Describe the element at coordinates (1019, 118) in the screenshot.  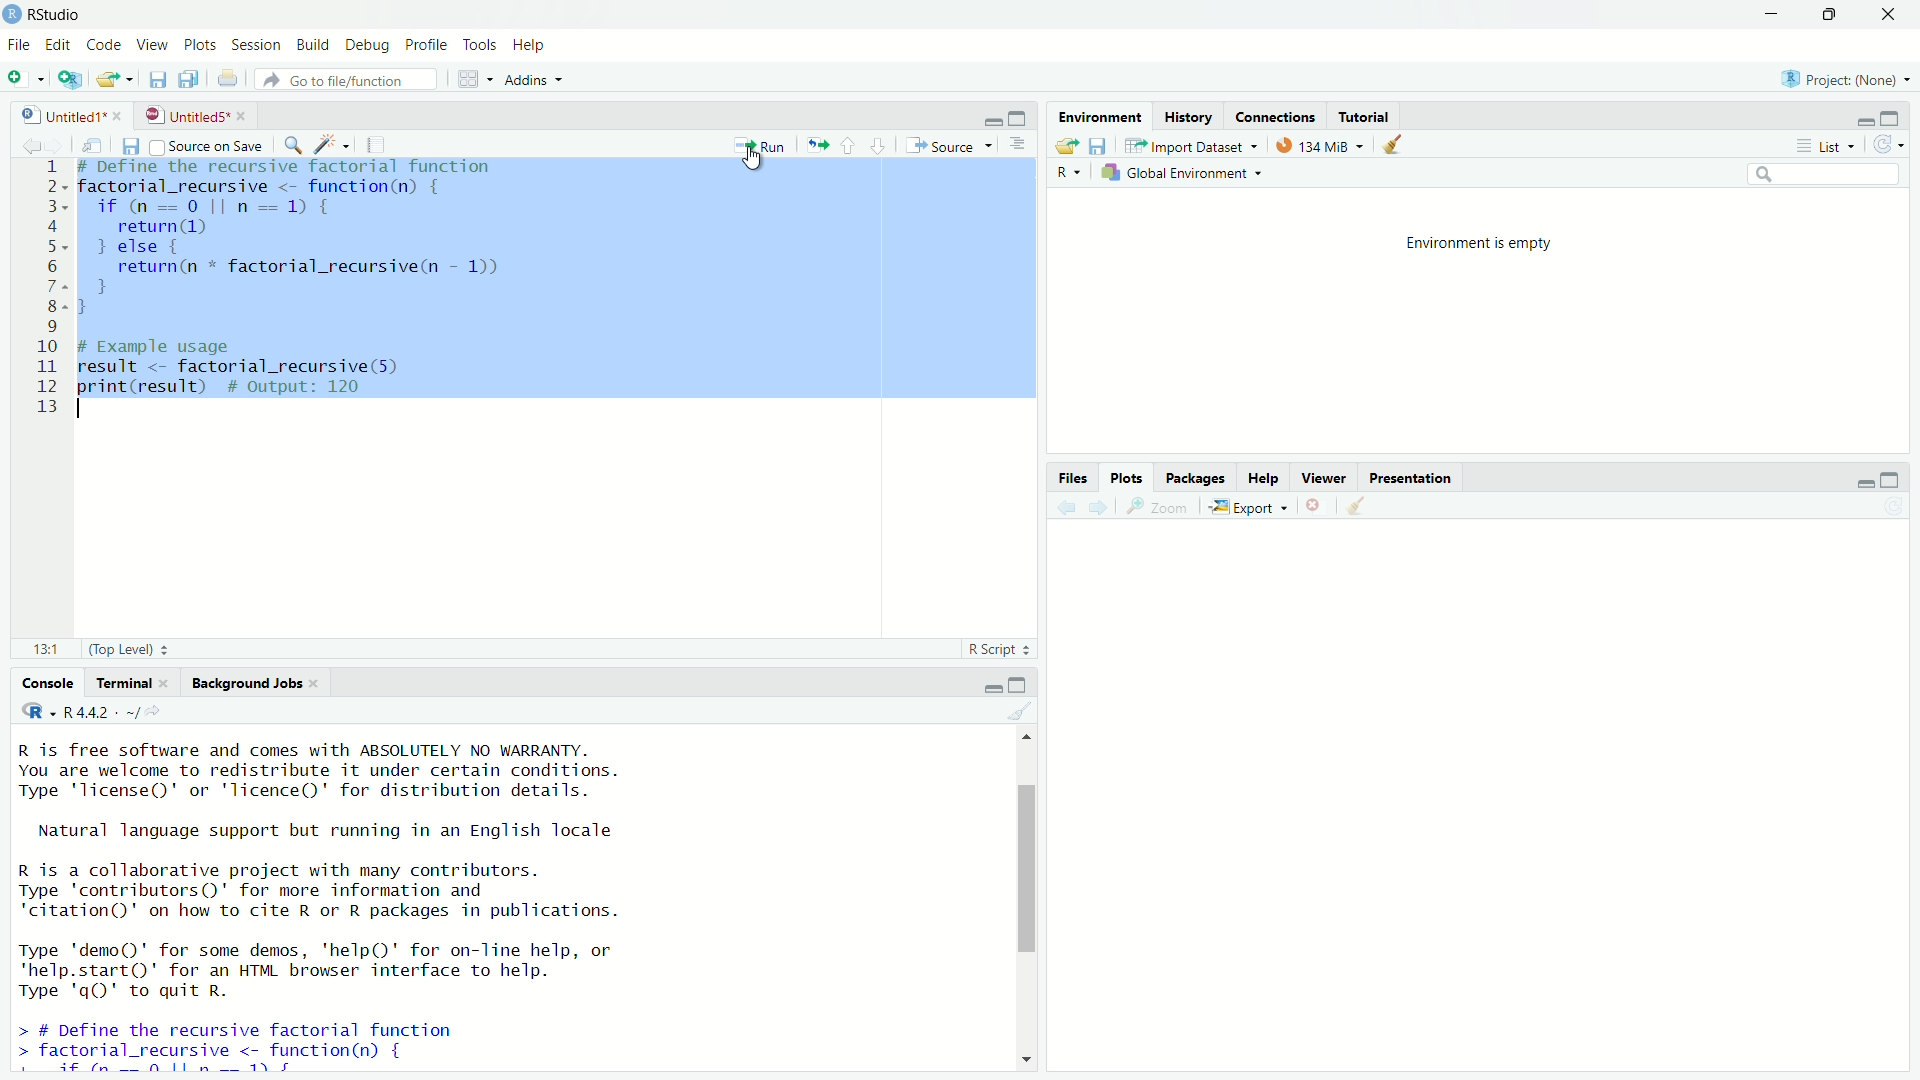
I see `Maximize` at that location.